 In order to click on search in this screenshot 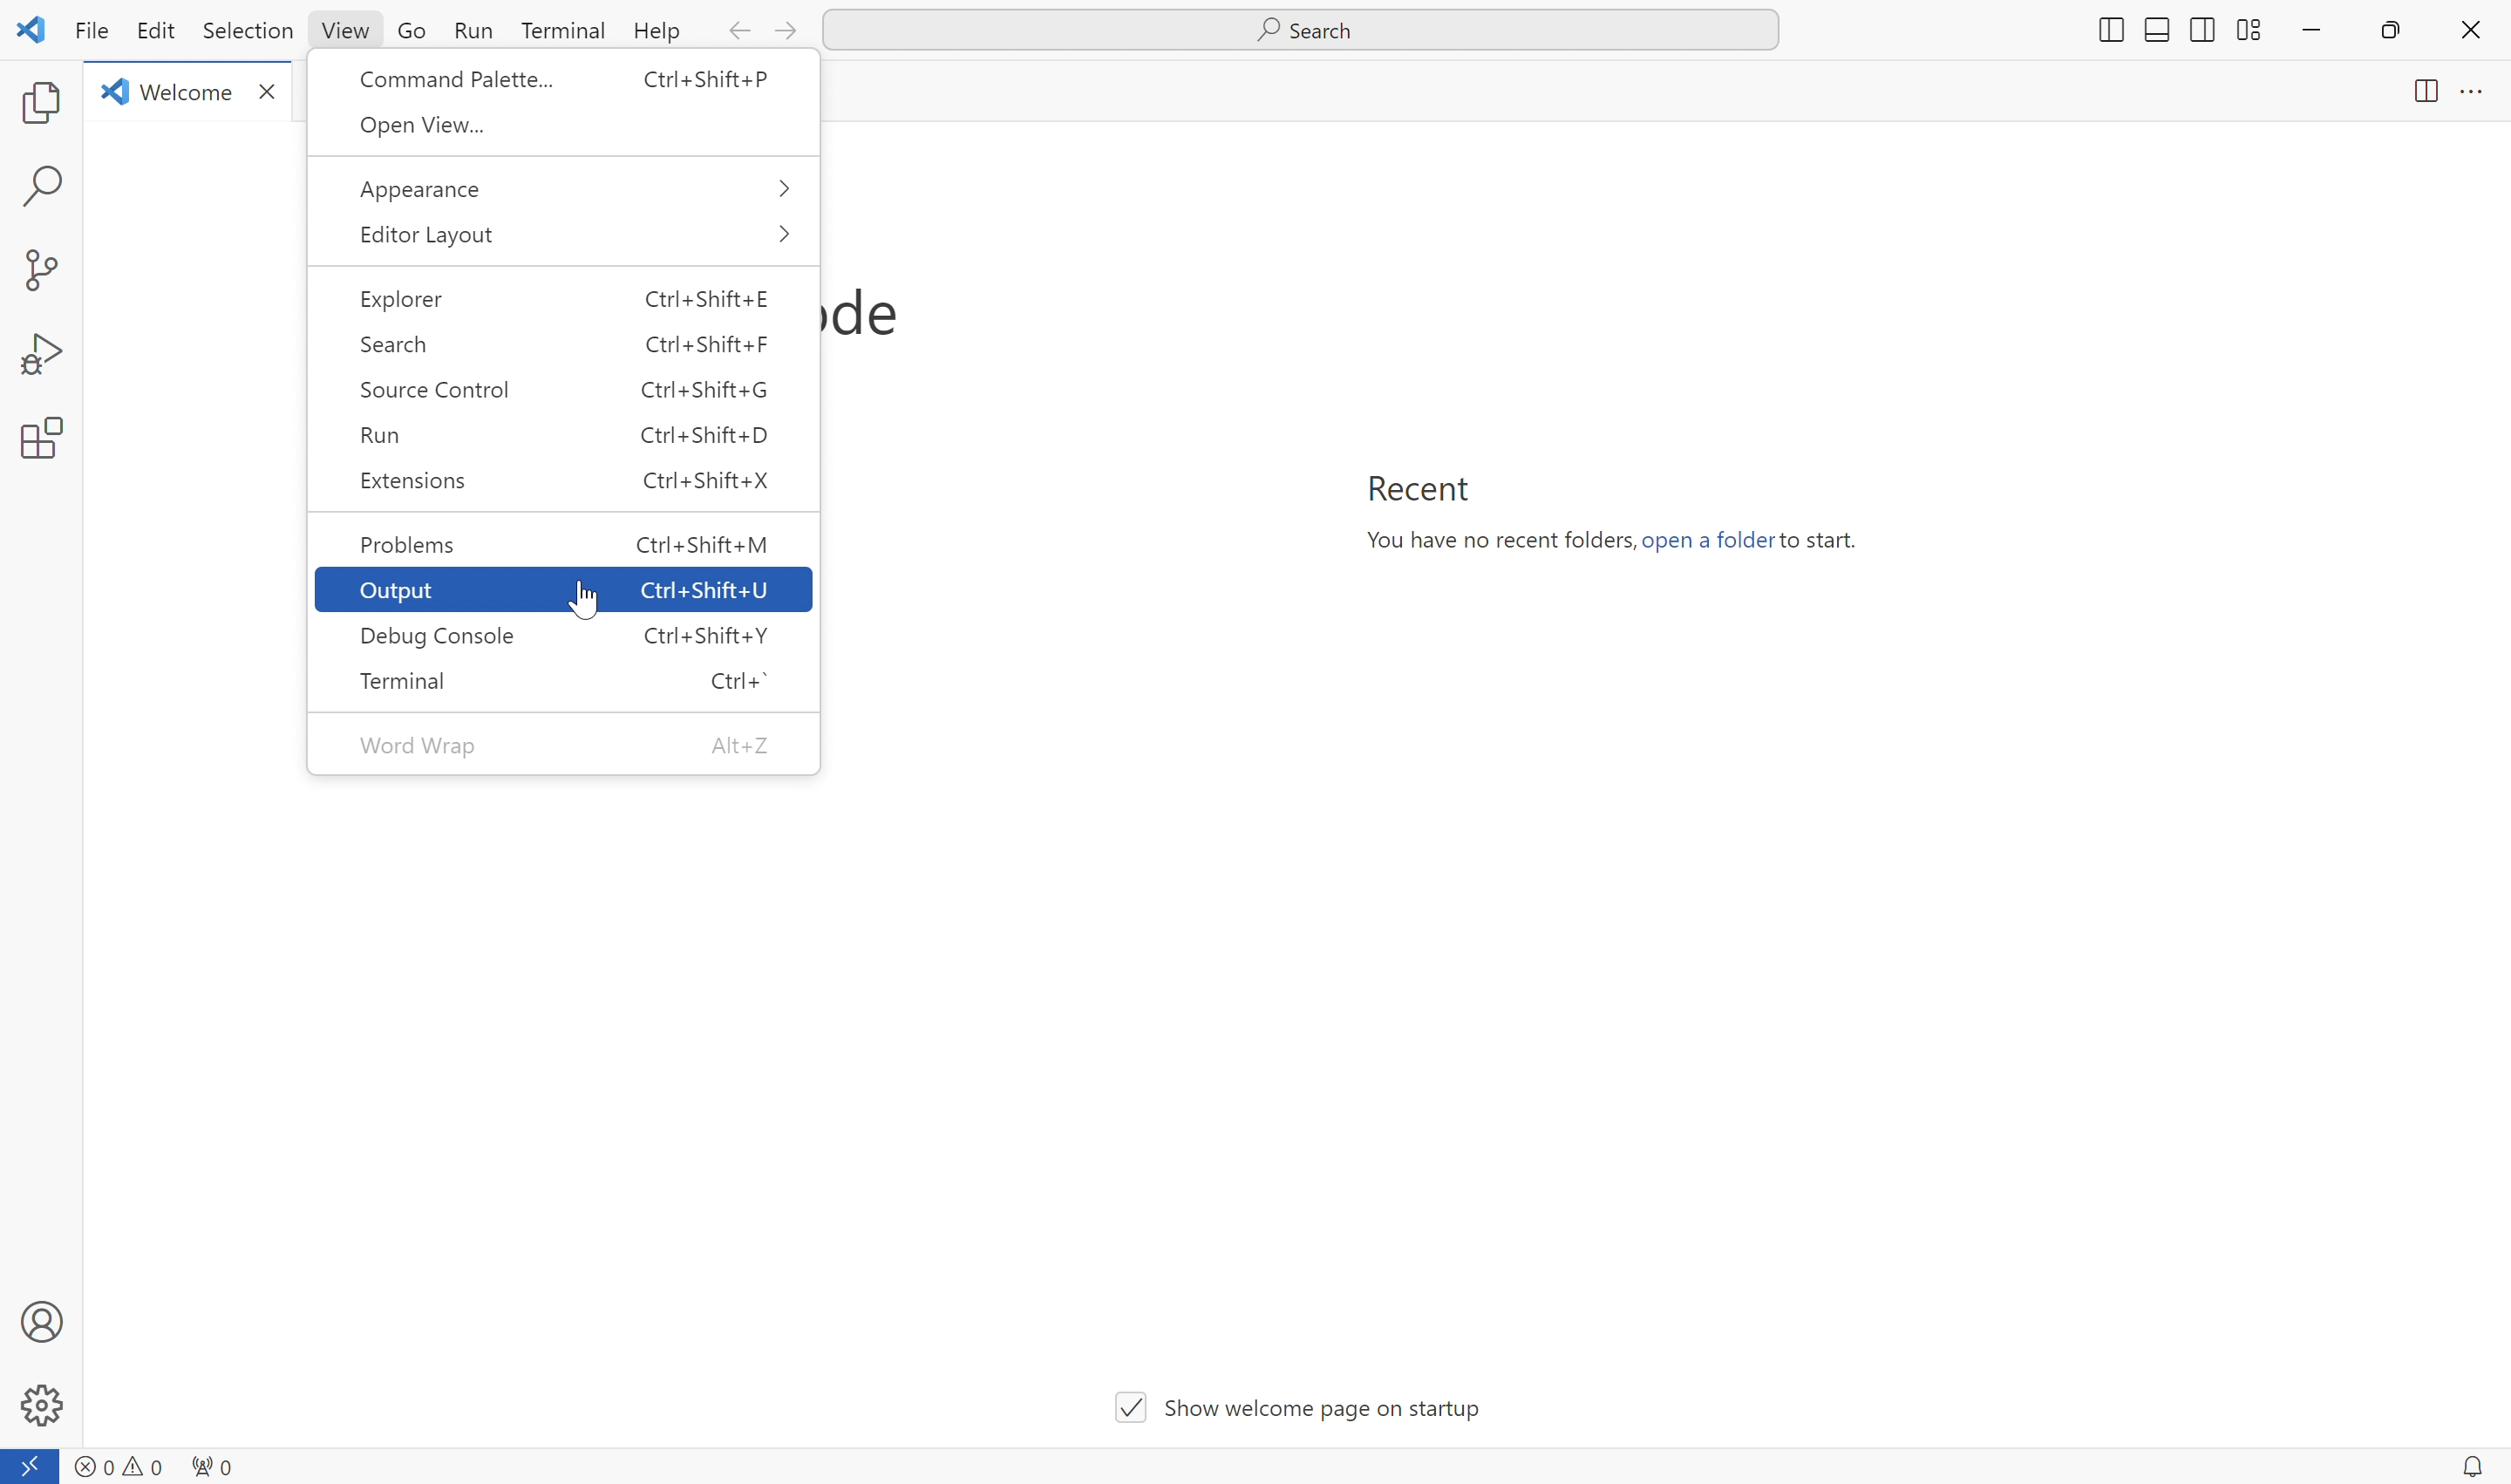, I will do `click(43, 188)`.